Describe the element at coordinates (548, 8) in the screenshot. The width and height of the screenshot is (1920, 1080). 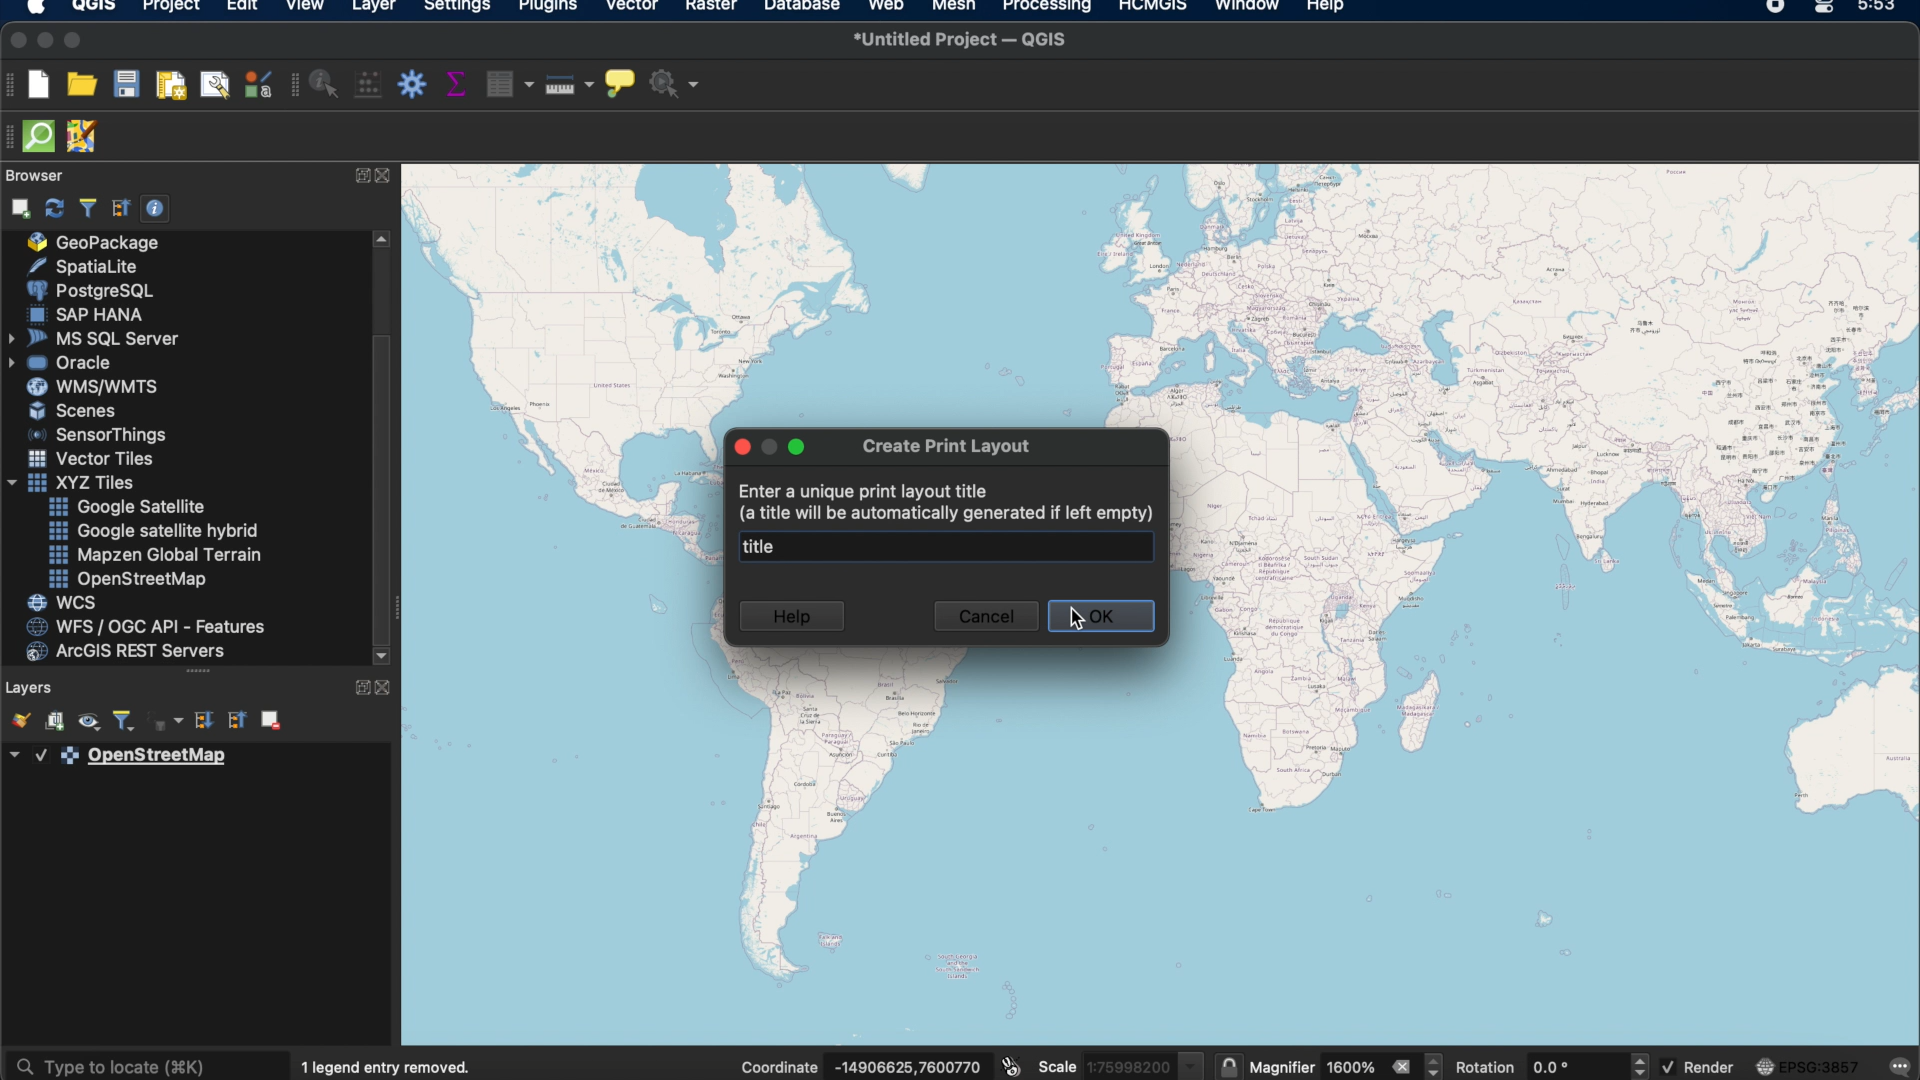
I see `plugins` at that location.